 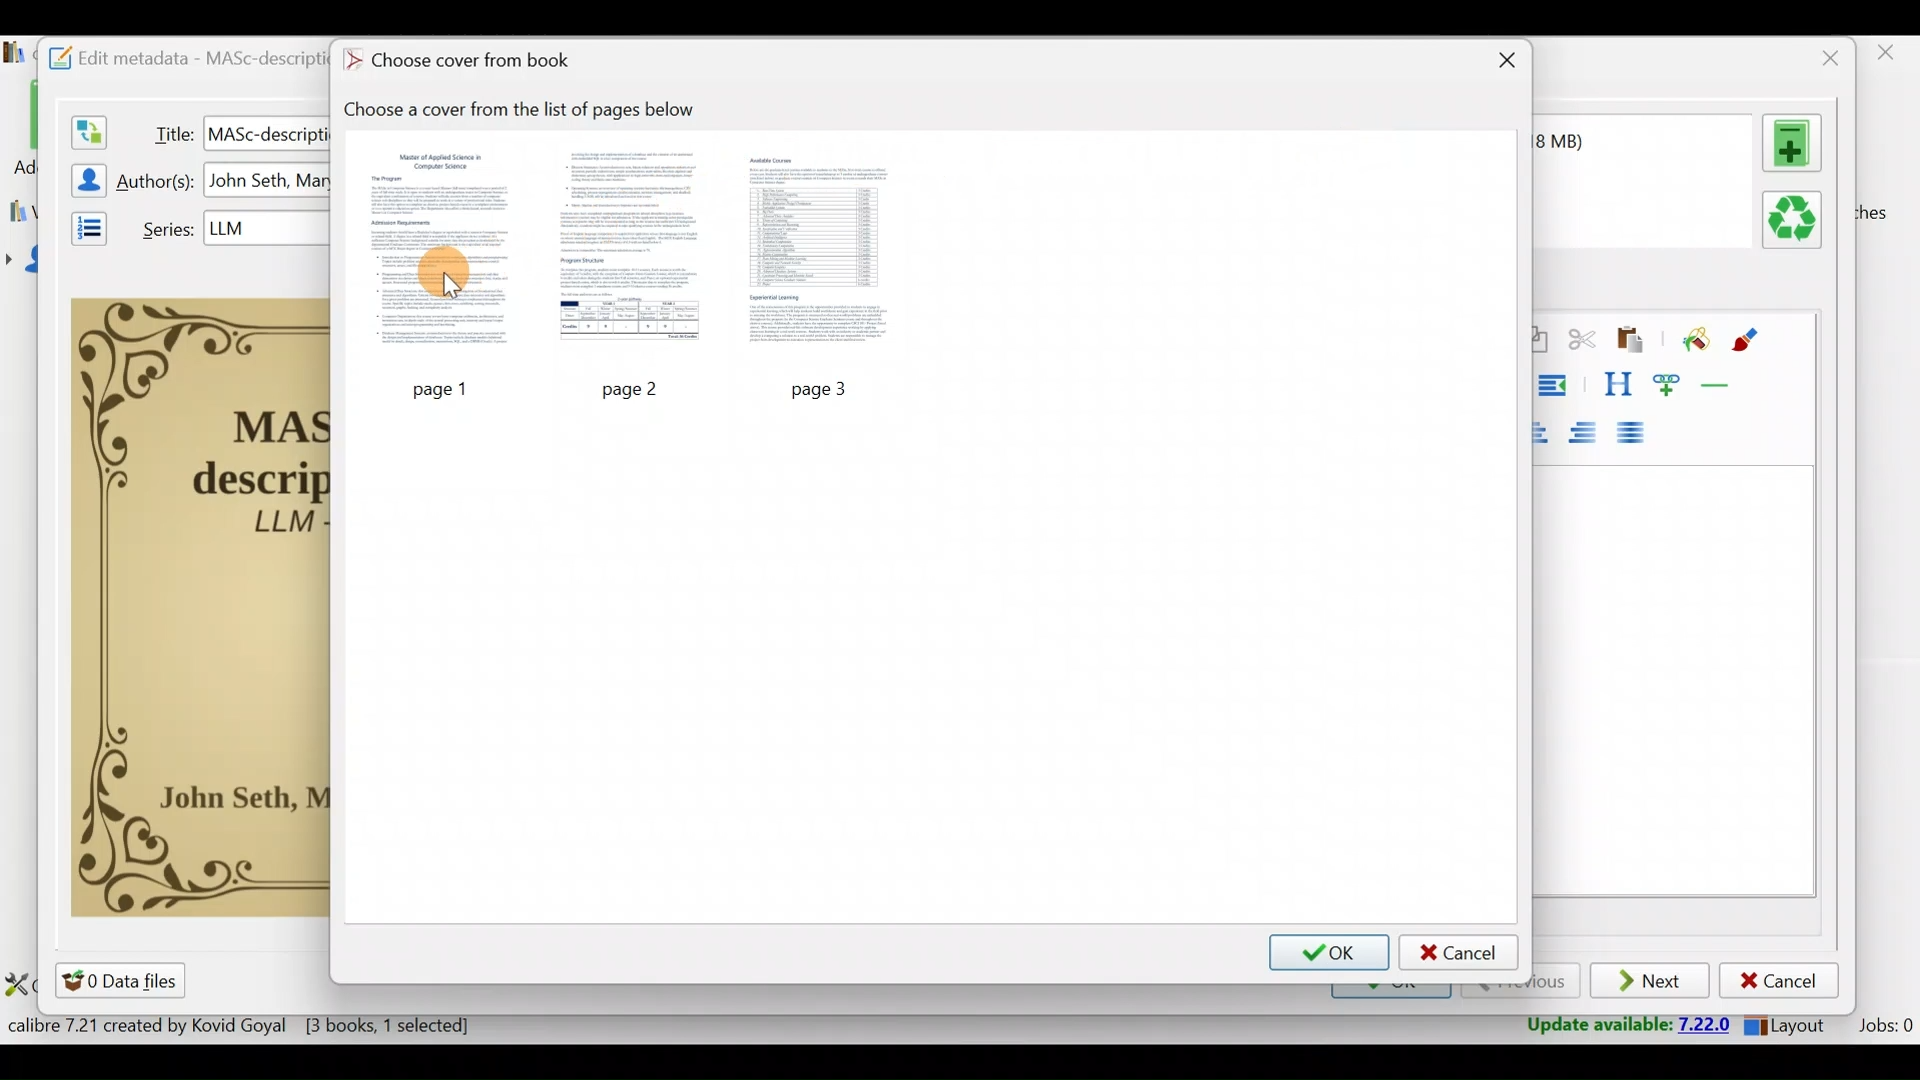 I want to click on Choose a cover from the list of pages below, so click(x=530, y=110).